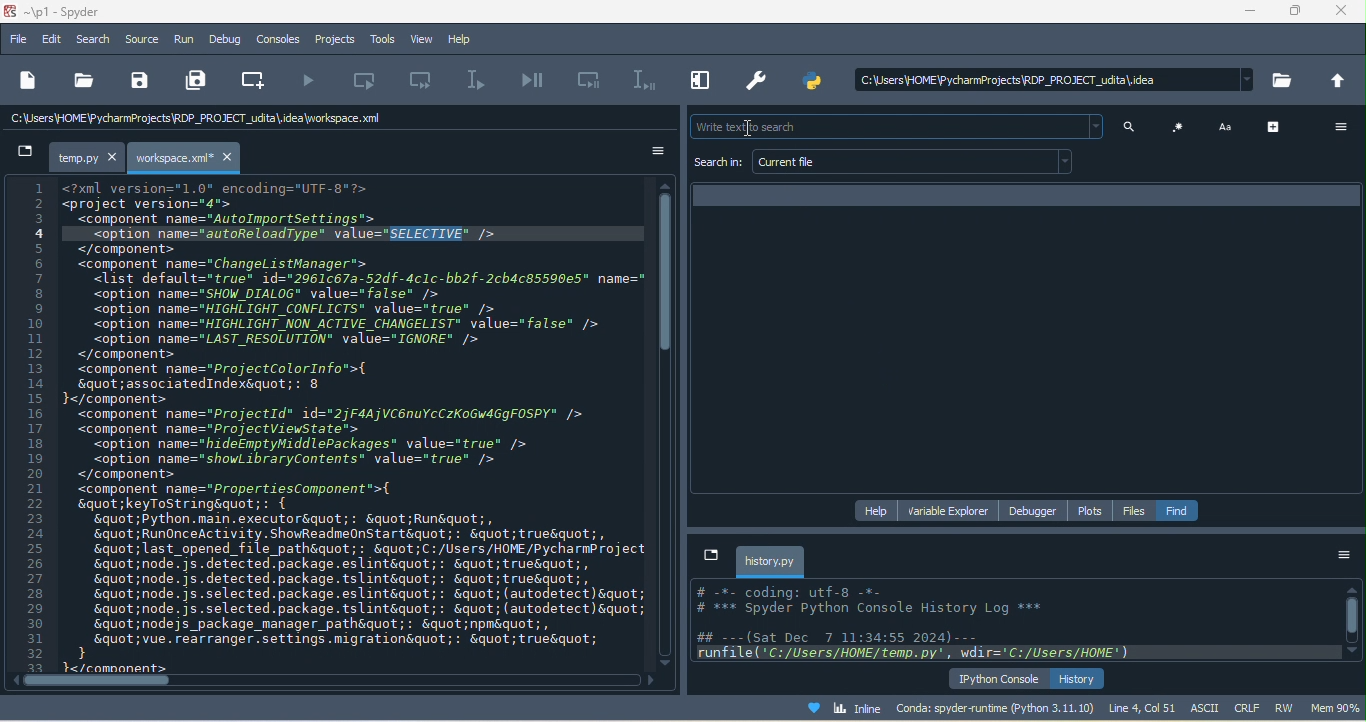  I want to click on vertical scroll bar, so click(1351, 621).